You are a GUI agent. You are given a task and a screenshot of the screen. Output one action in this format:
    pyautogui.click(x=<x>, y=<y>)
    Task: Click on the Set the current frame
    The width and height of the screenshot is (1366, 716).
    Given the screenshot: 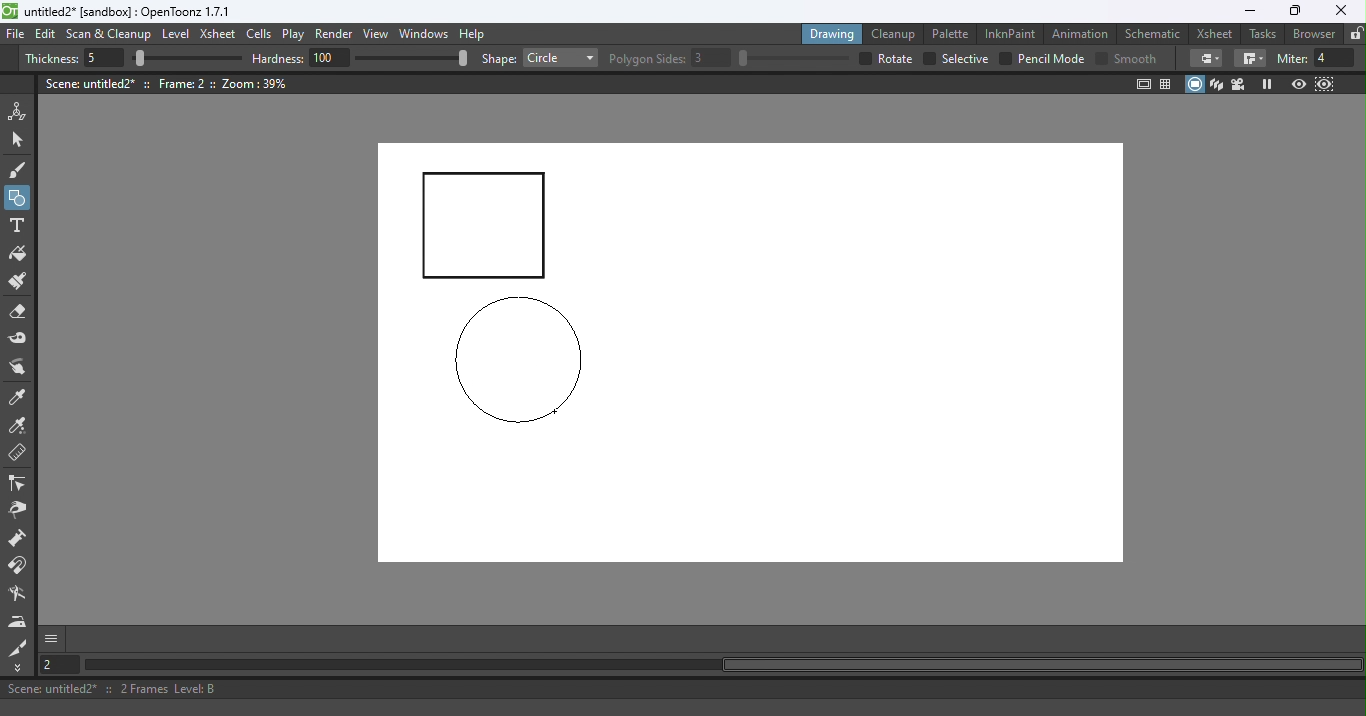 What is the action you would take?
    pyautogui.click(x=57, y=664)
    